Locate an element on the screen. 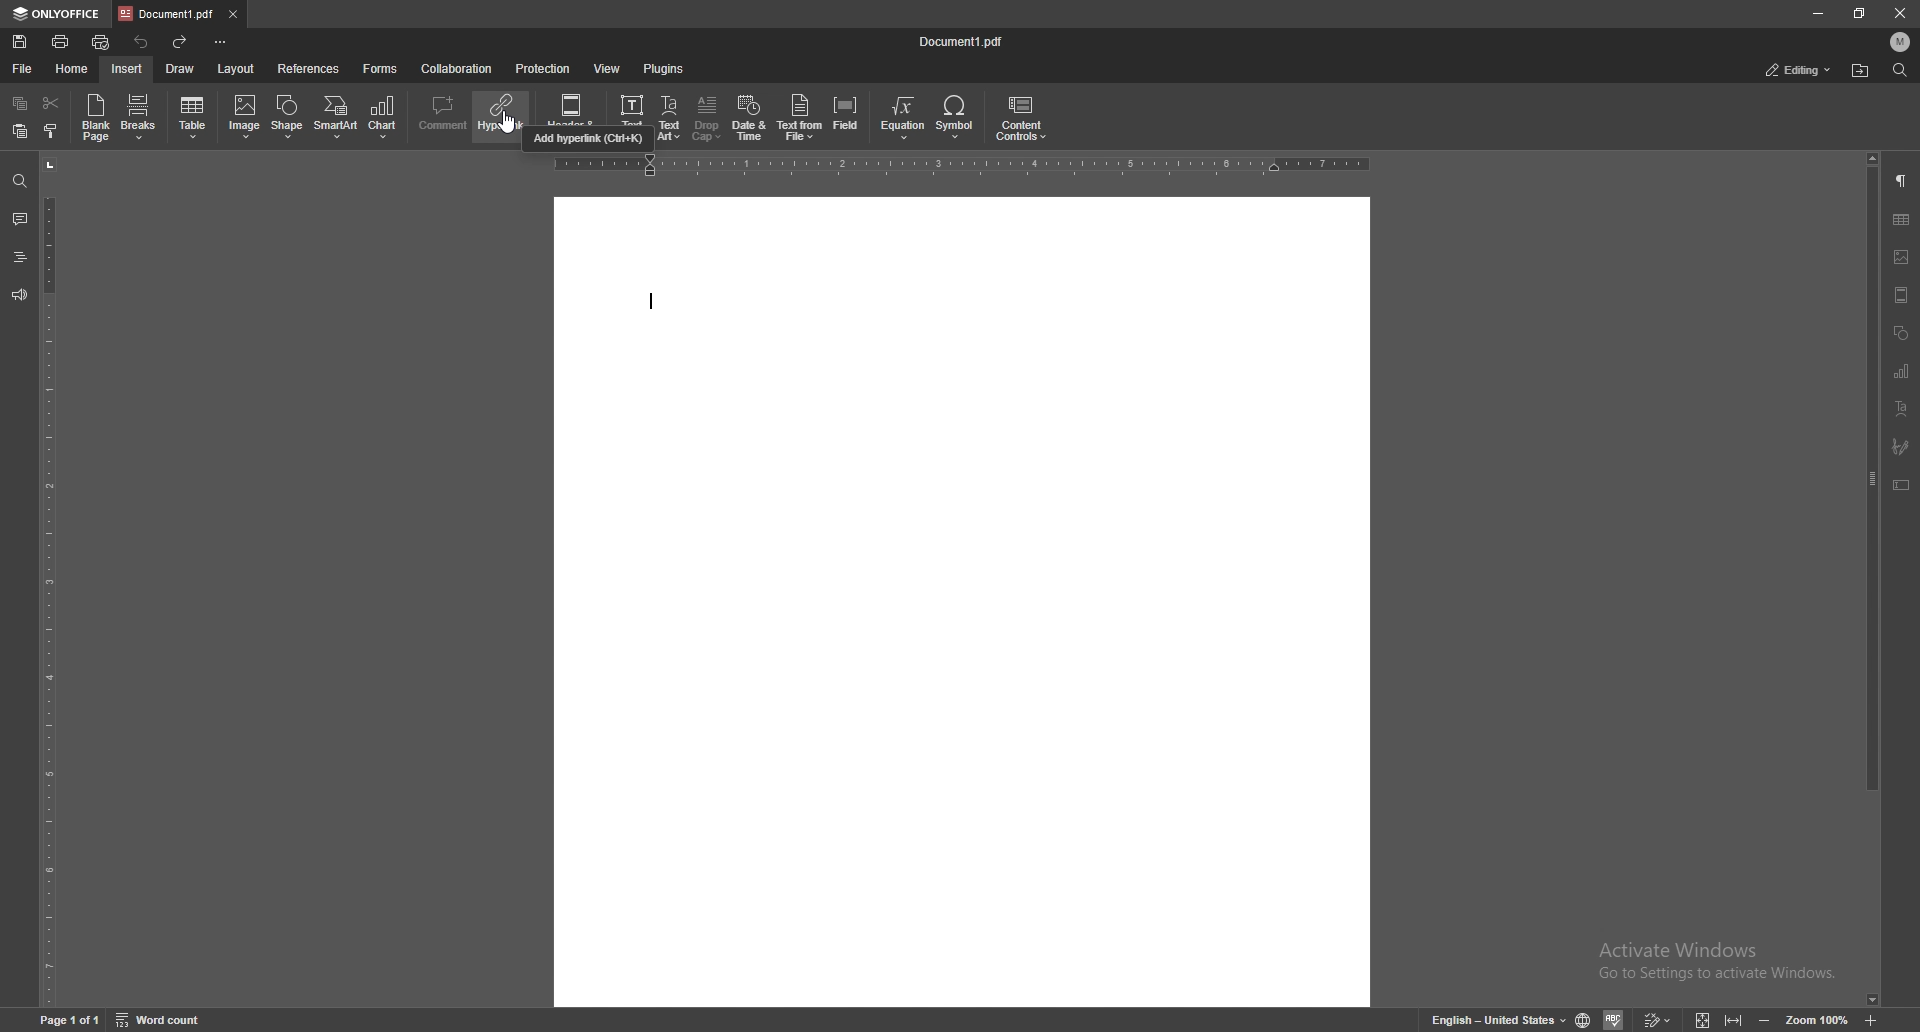 This screenshot has width=1920, height=1032. fit to screen is located at coordinates (1703, 1018).